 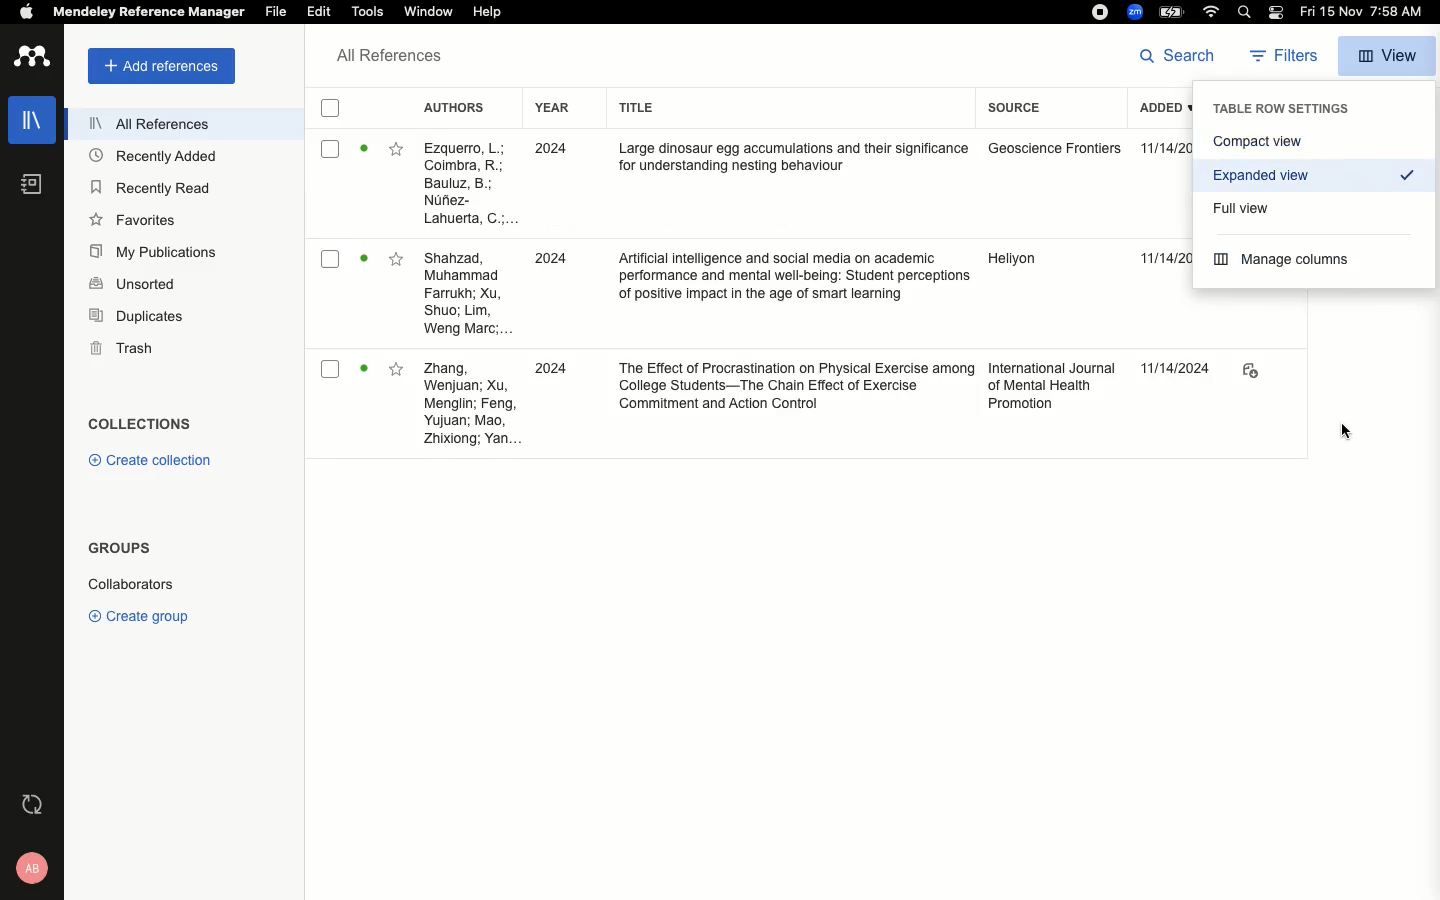 What do you see at coordinates (431, 13) in the screenshot?
I see `Window` at bounding box center [431, 13].